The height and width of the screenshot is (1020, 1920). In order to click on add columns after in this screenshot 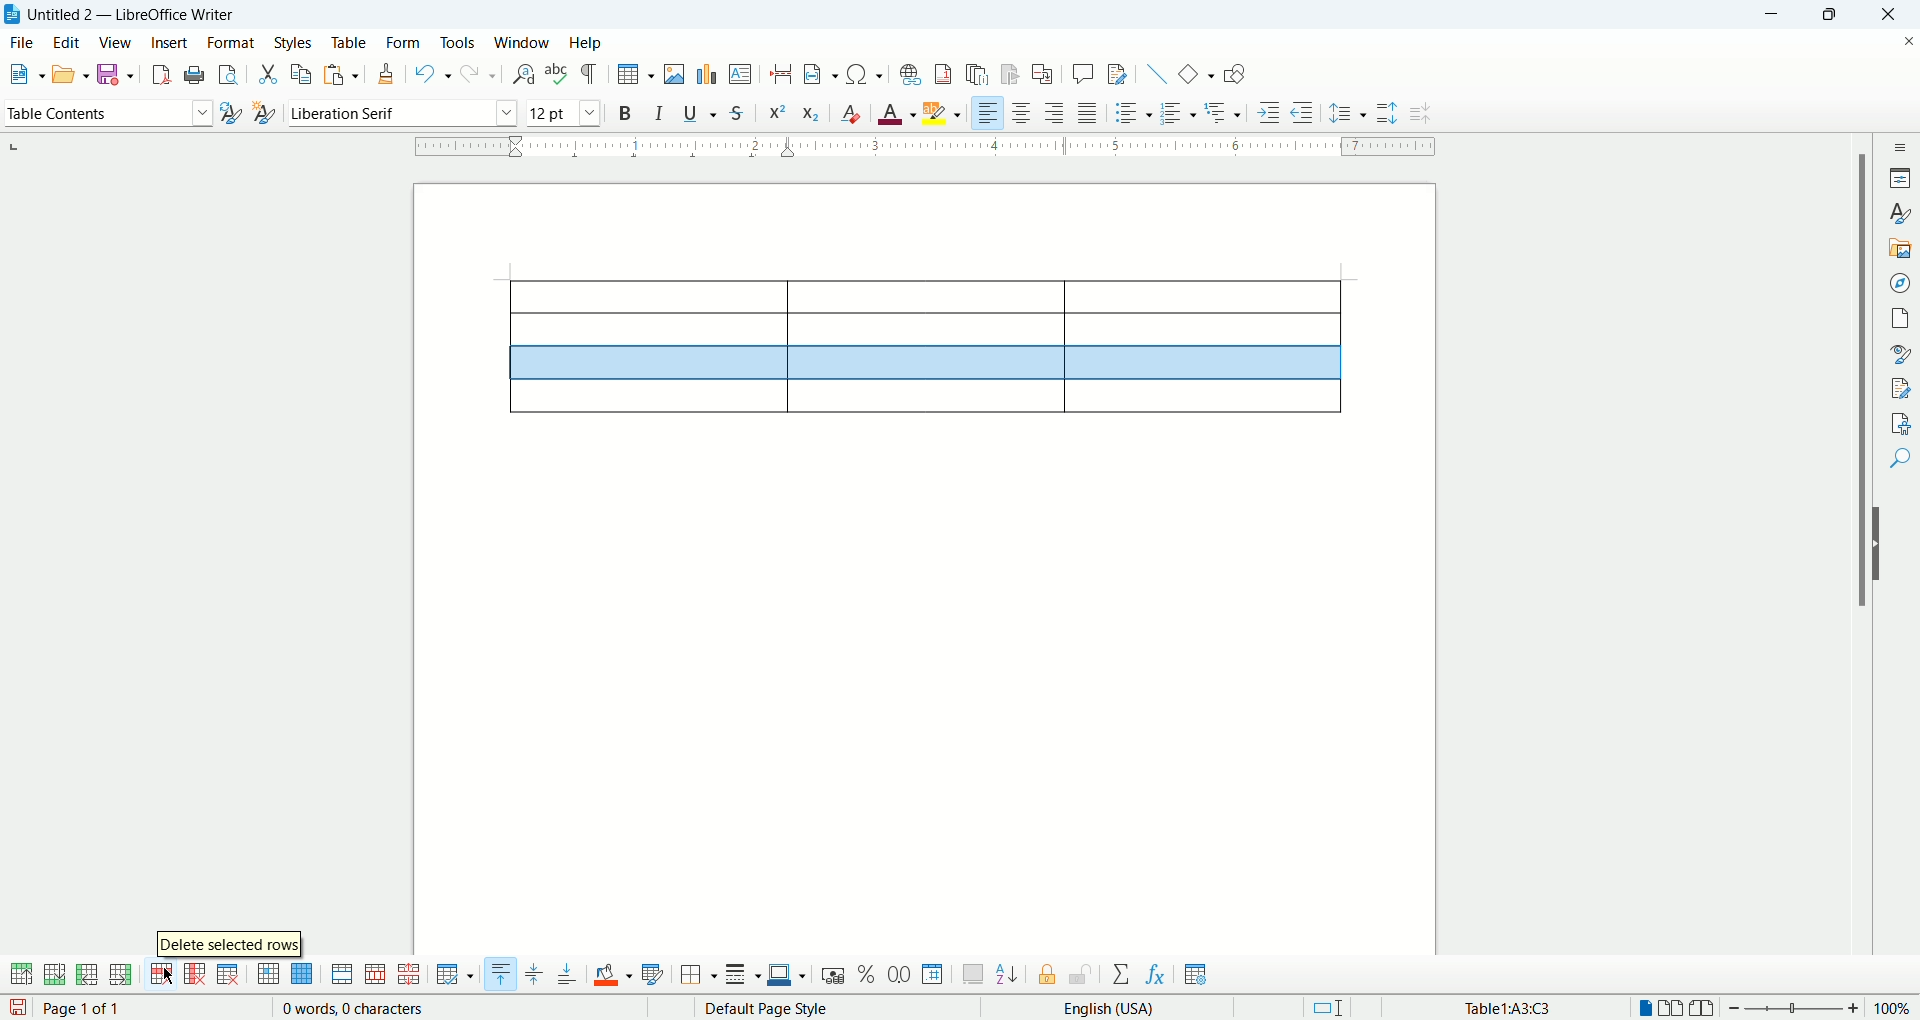, I will do `click(121, 974)`.